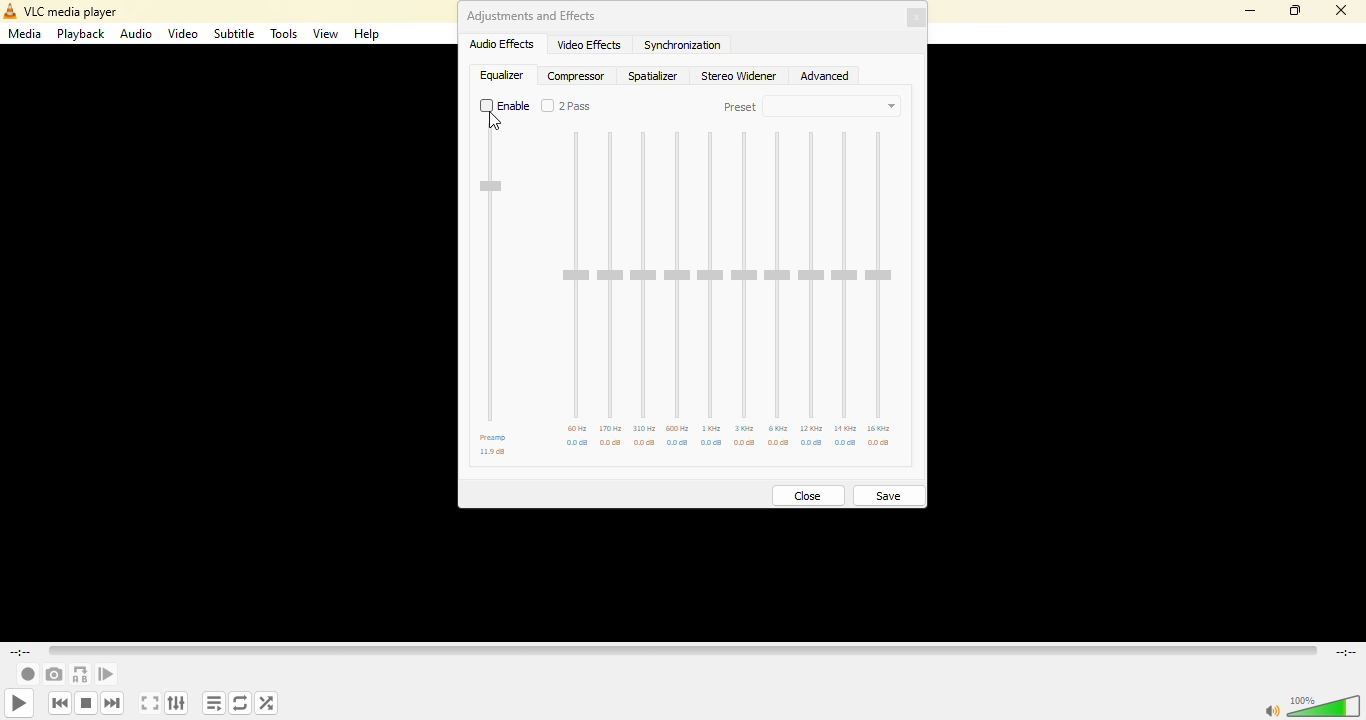 The width and height of the screenshot is (1366, 720). I want to click on stop playback, so click(86, 701).